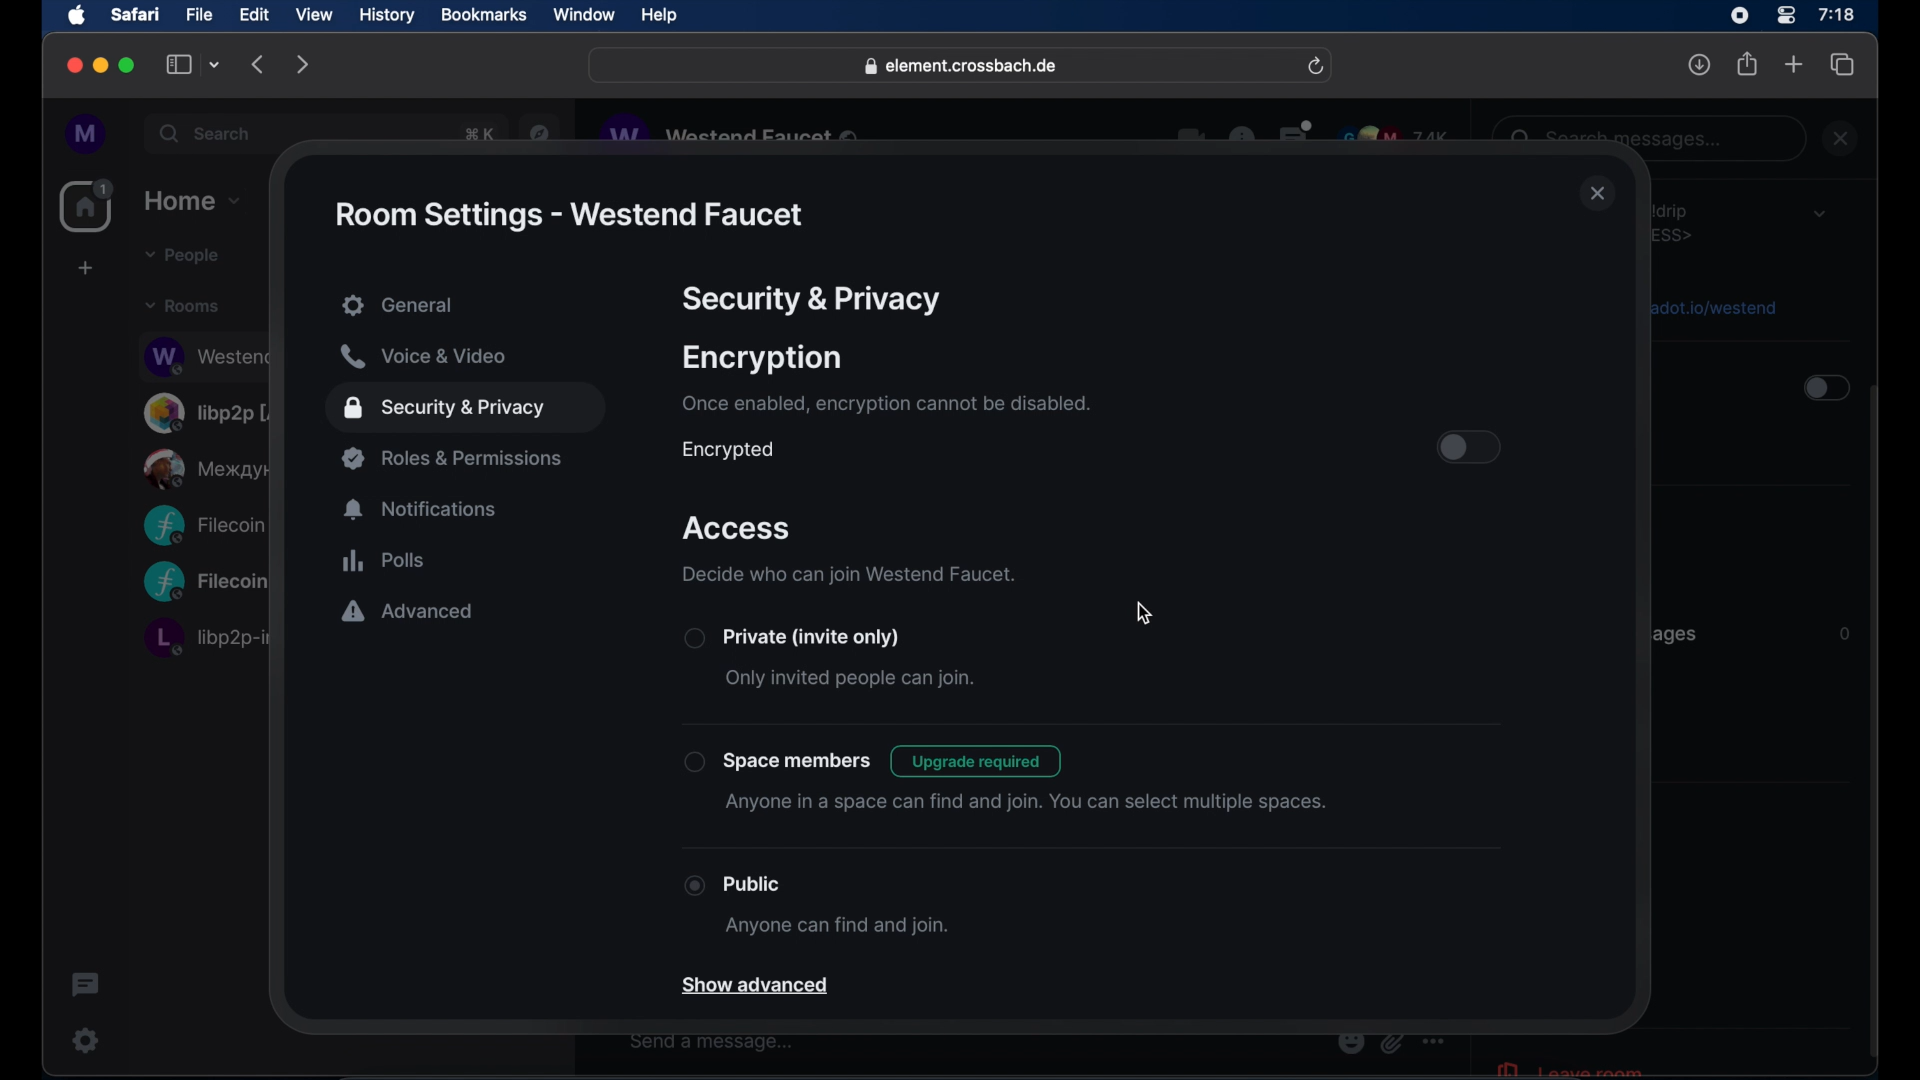  I want to click on close, so click(72, 66).